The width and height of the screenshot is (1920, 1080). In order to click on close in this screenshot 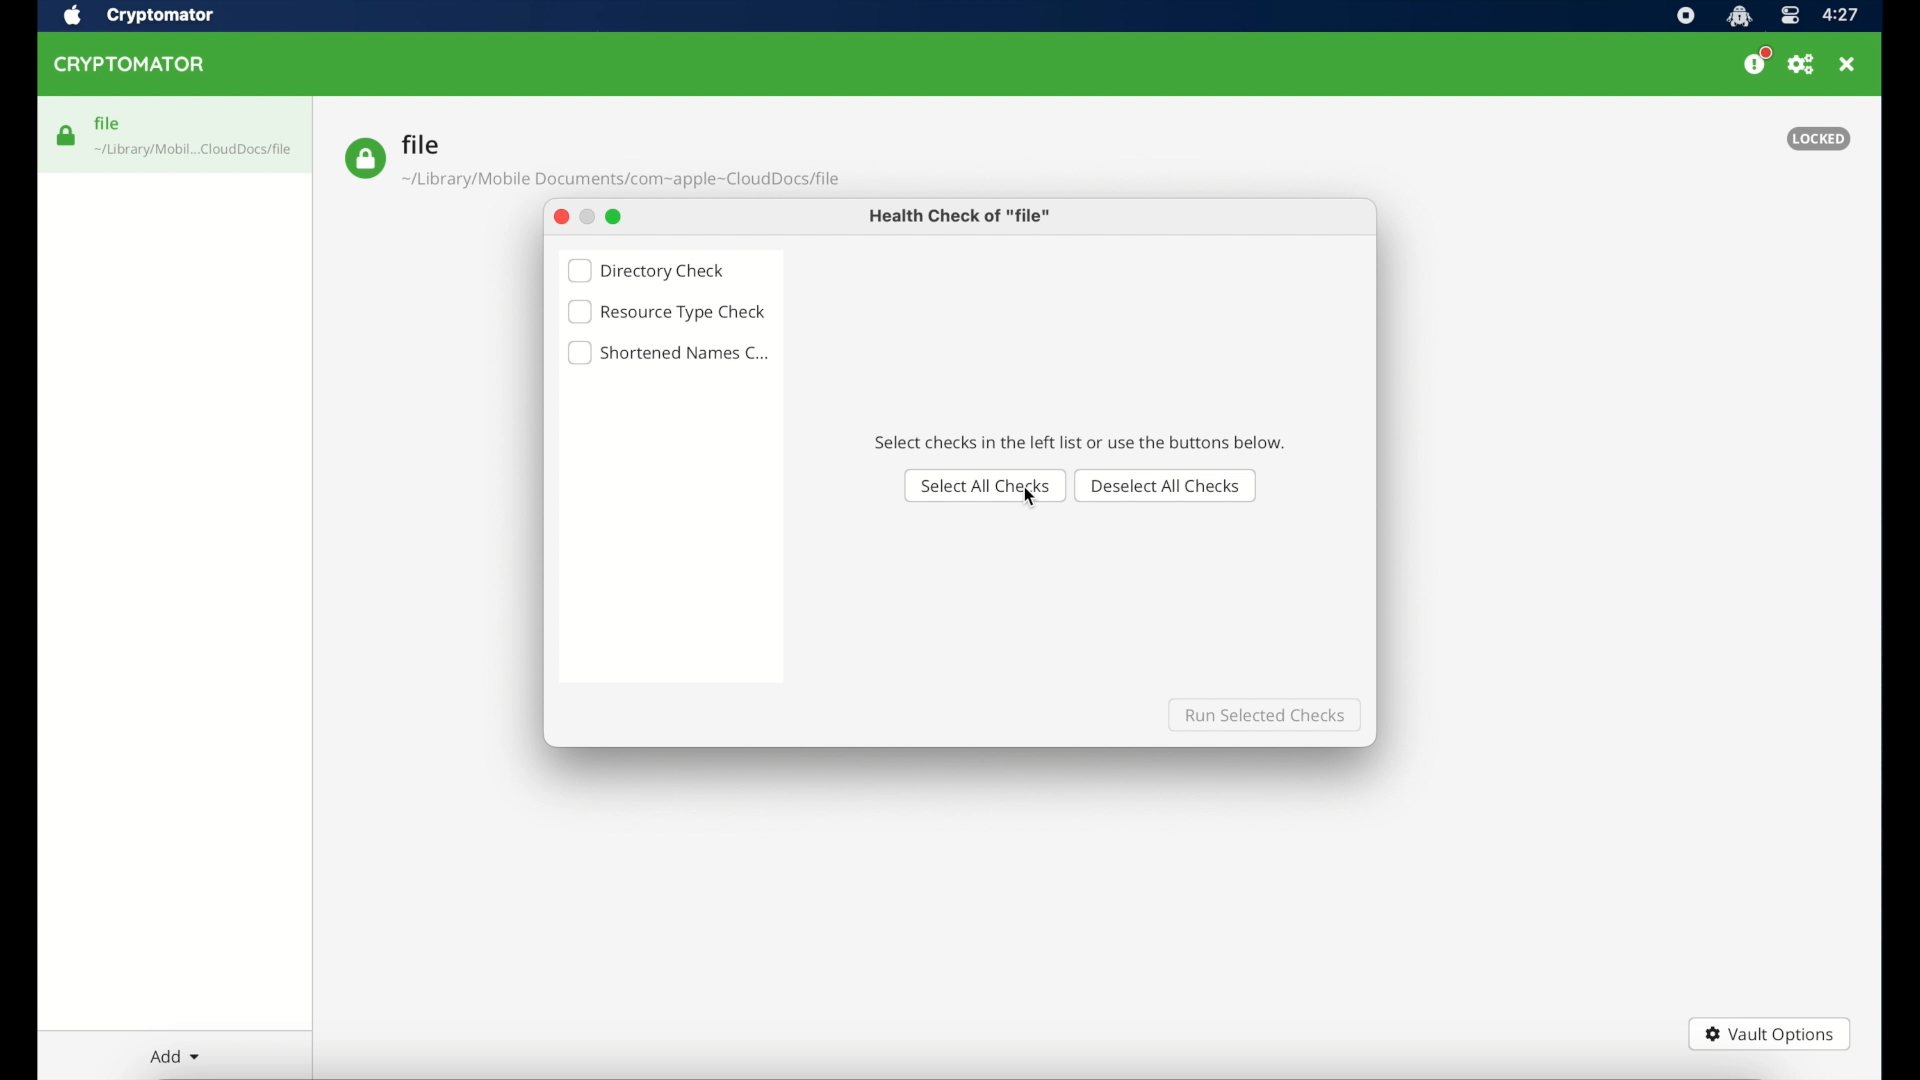, I will do `click(1849, 65)`.